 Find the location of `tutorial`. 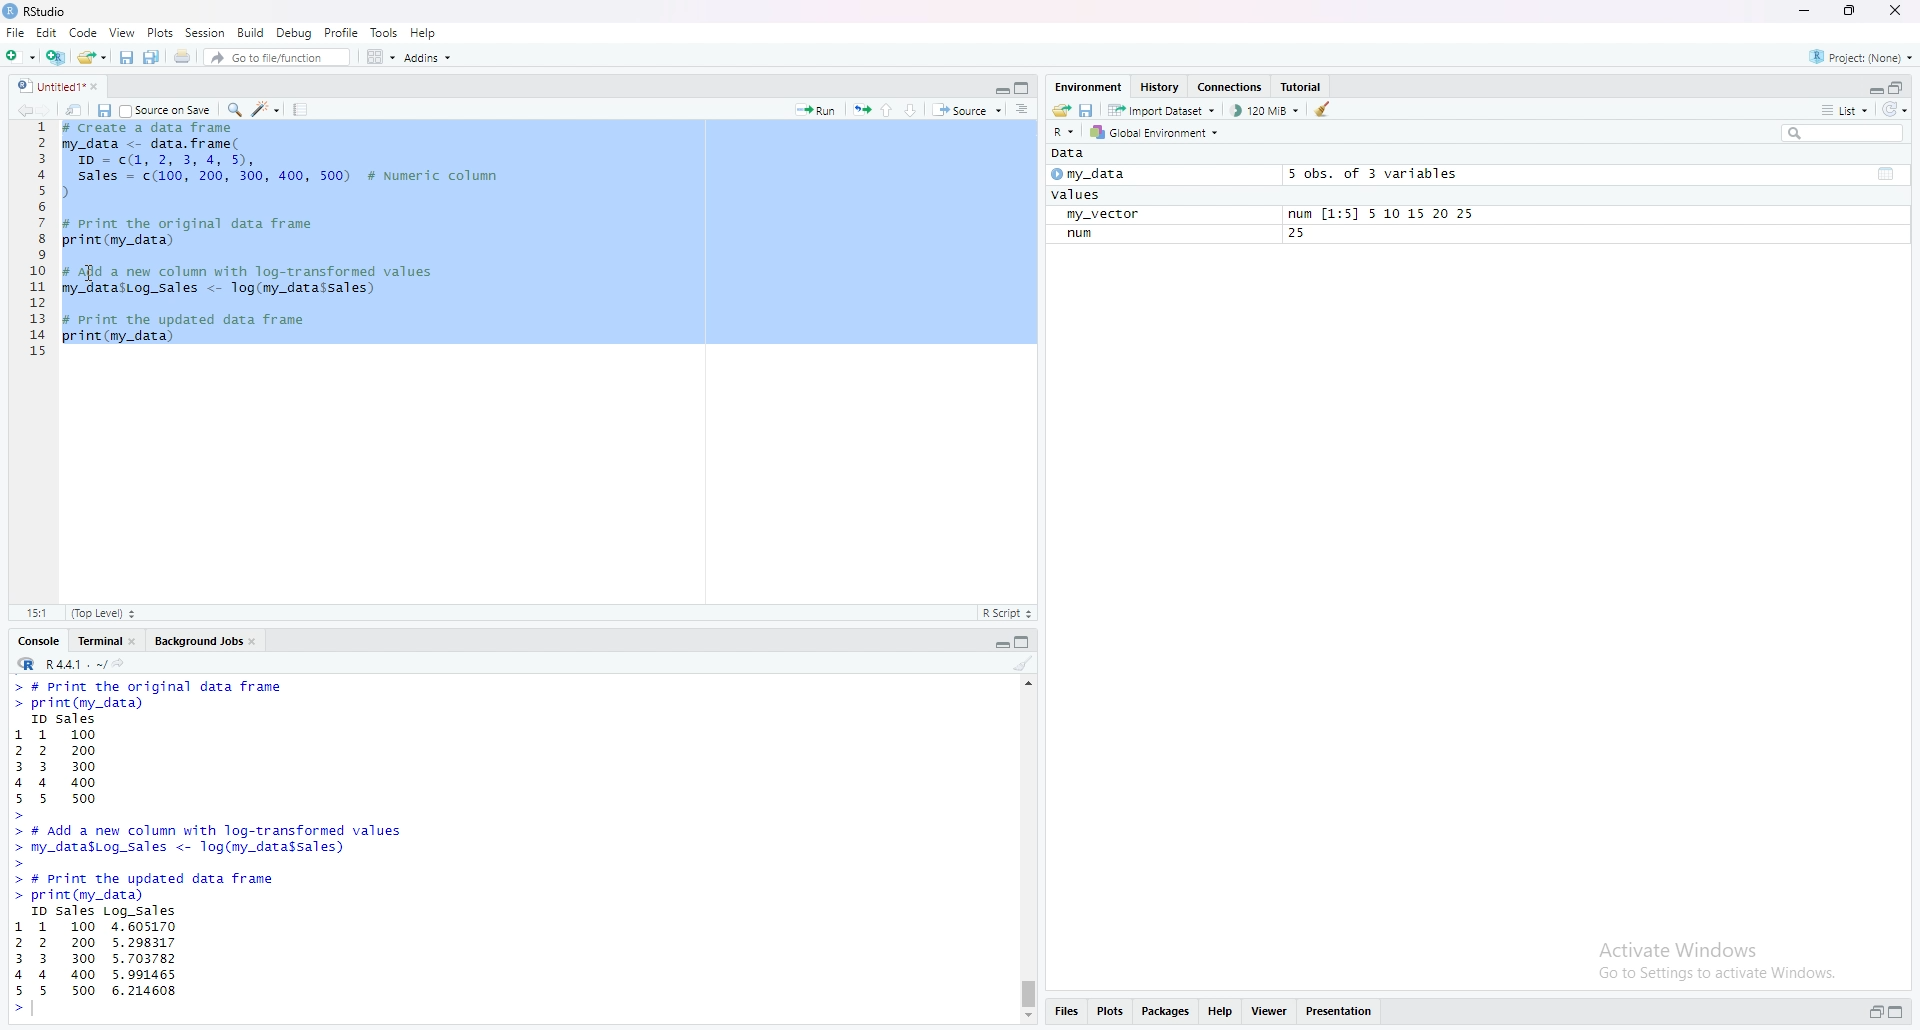

tutorial is located at coordinates (1302, 87).